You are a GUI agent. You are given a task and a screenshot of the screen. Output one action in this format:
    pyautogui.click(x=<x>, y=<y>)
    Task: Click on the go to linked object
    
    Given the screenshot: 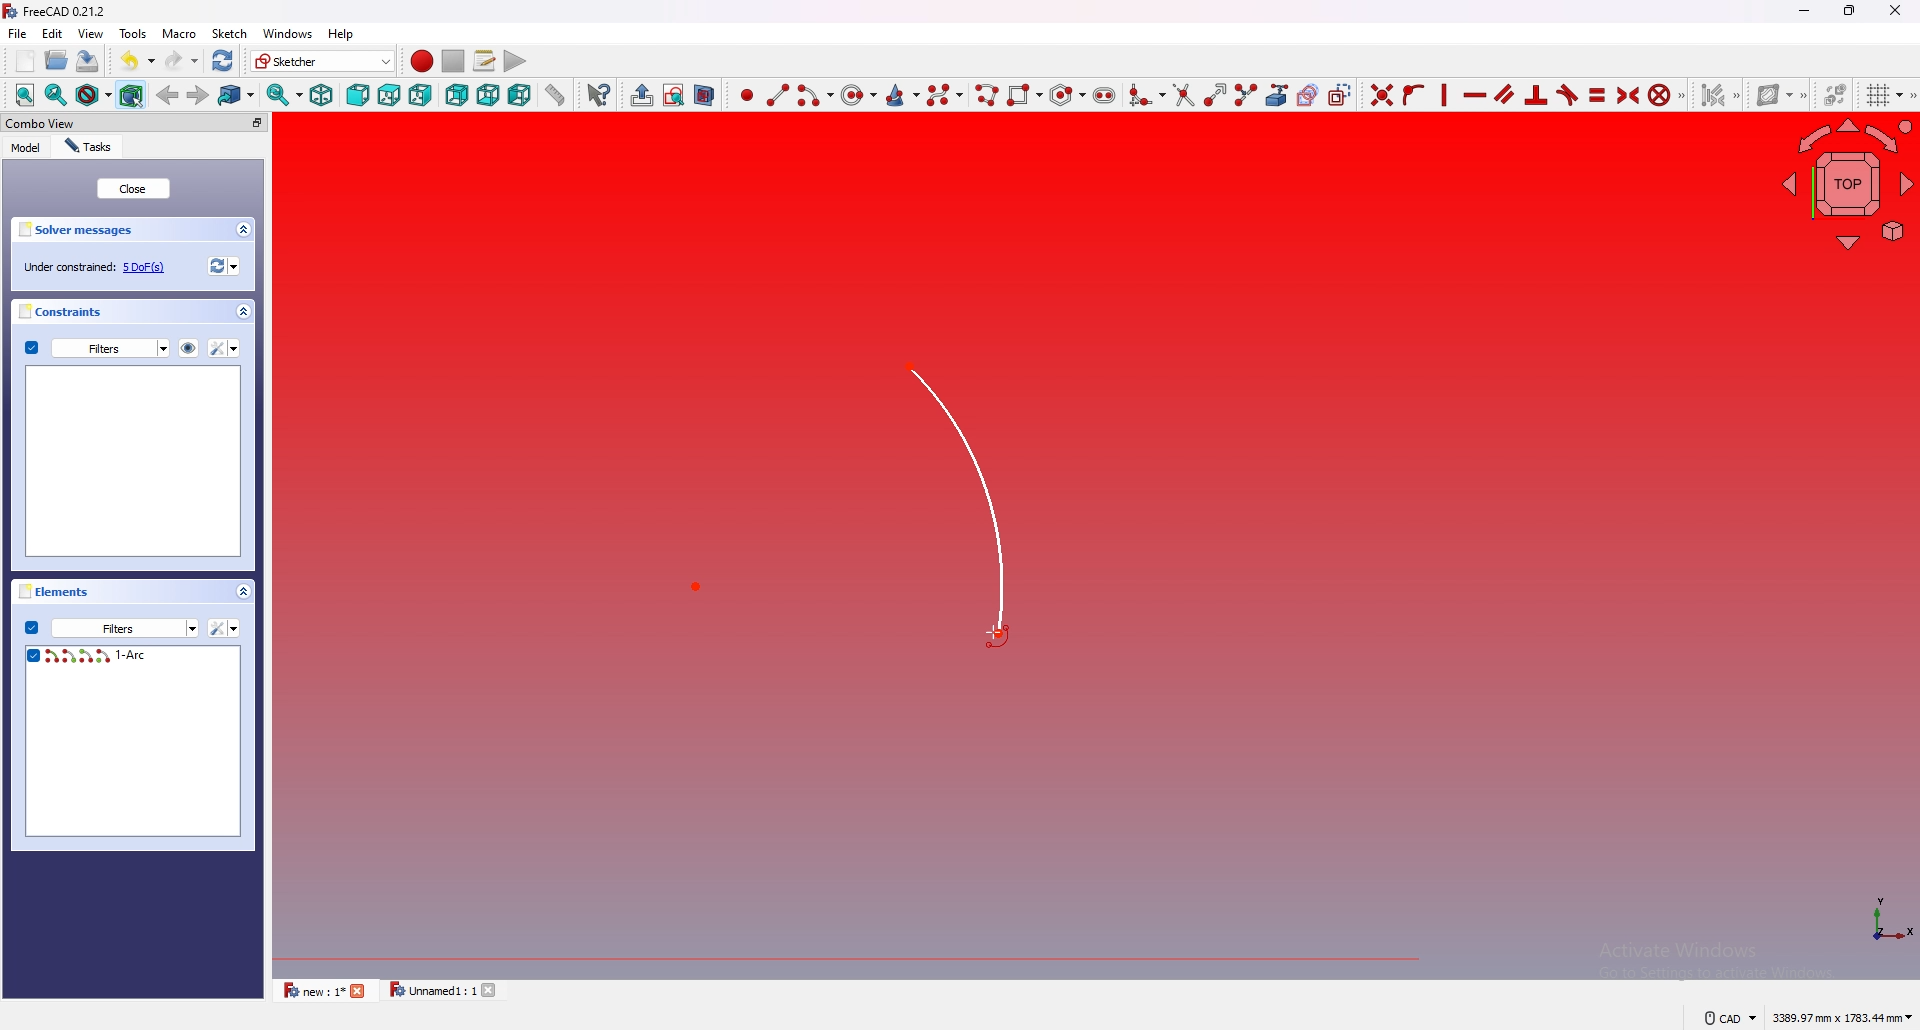 What is the action you would take?
    pyautogui.click(x=237, y=94)
    